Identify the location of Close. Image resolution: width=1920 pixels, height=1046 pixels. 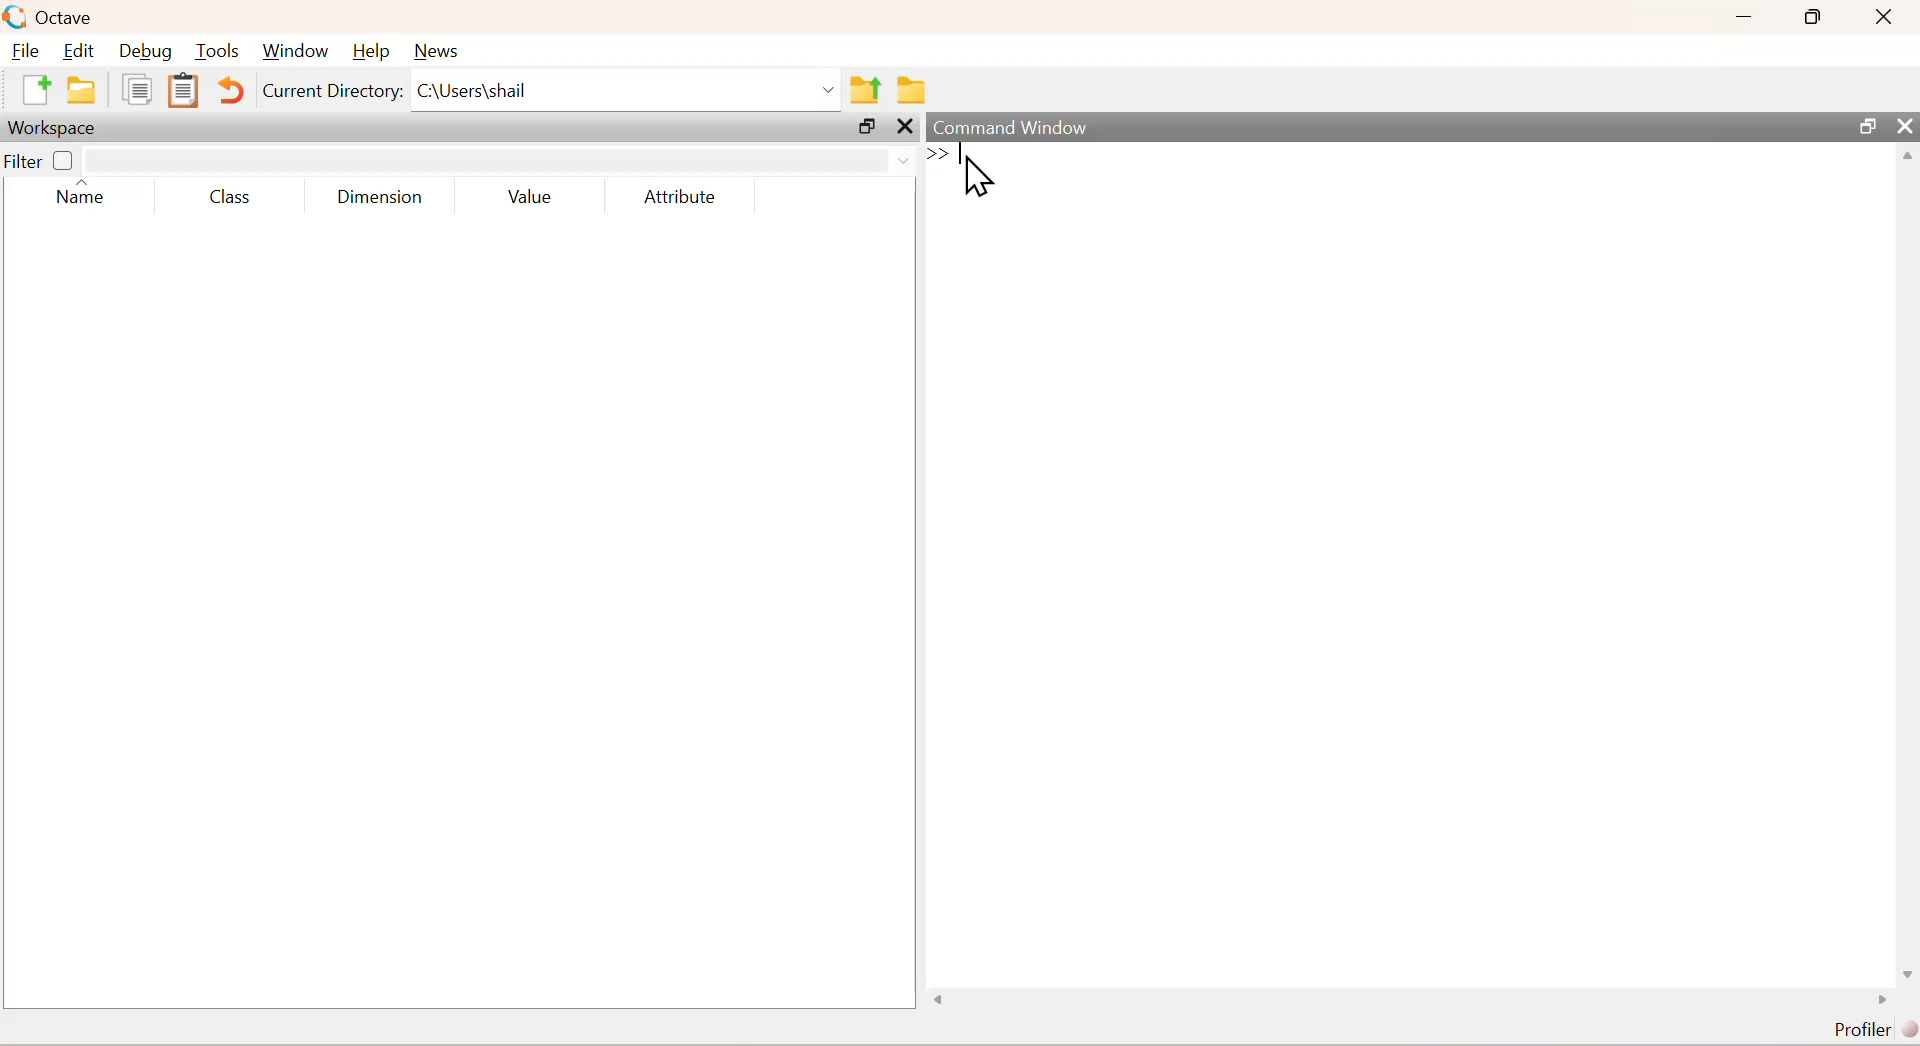
(905, 131).